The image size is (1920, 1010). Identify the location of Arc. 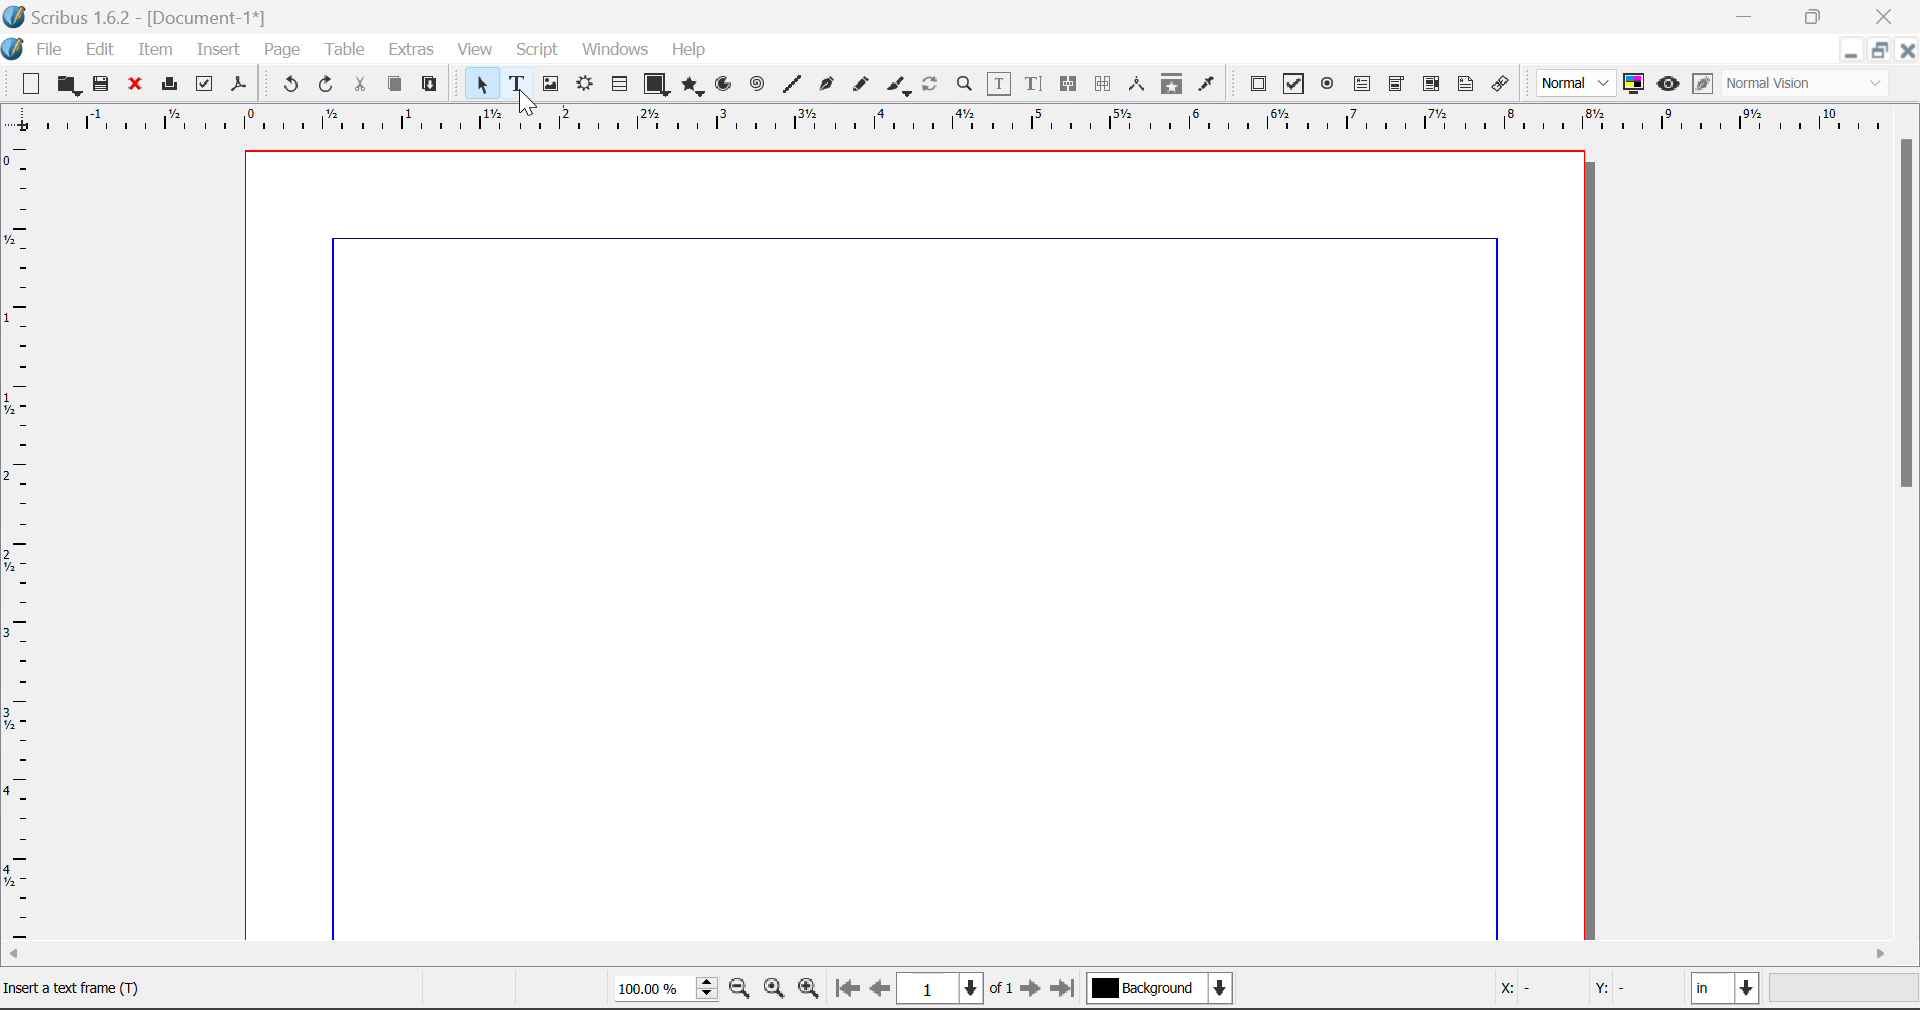
(725, 86).